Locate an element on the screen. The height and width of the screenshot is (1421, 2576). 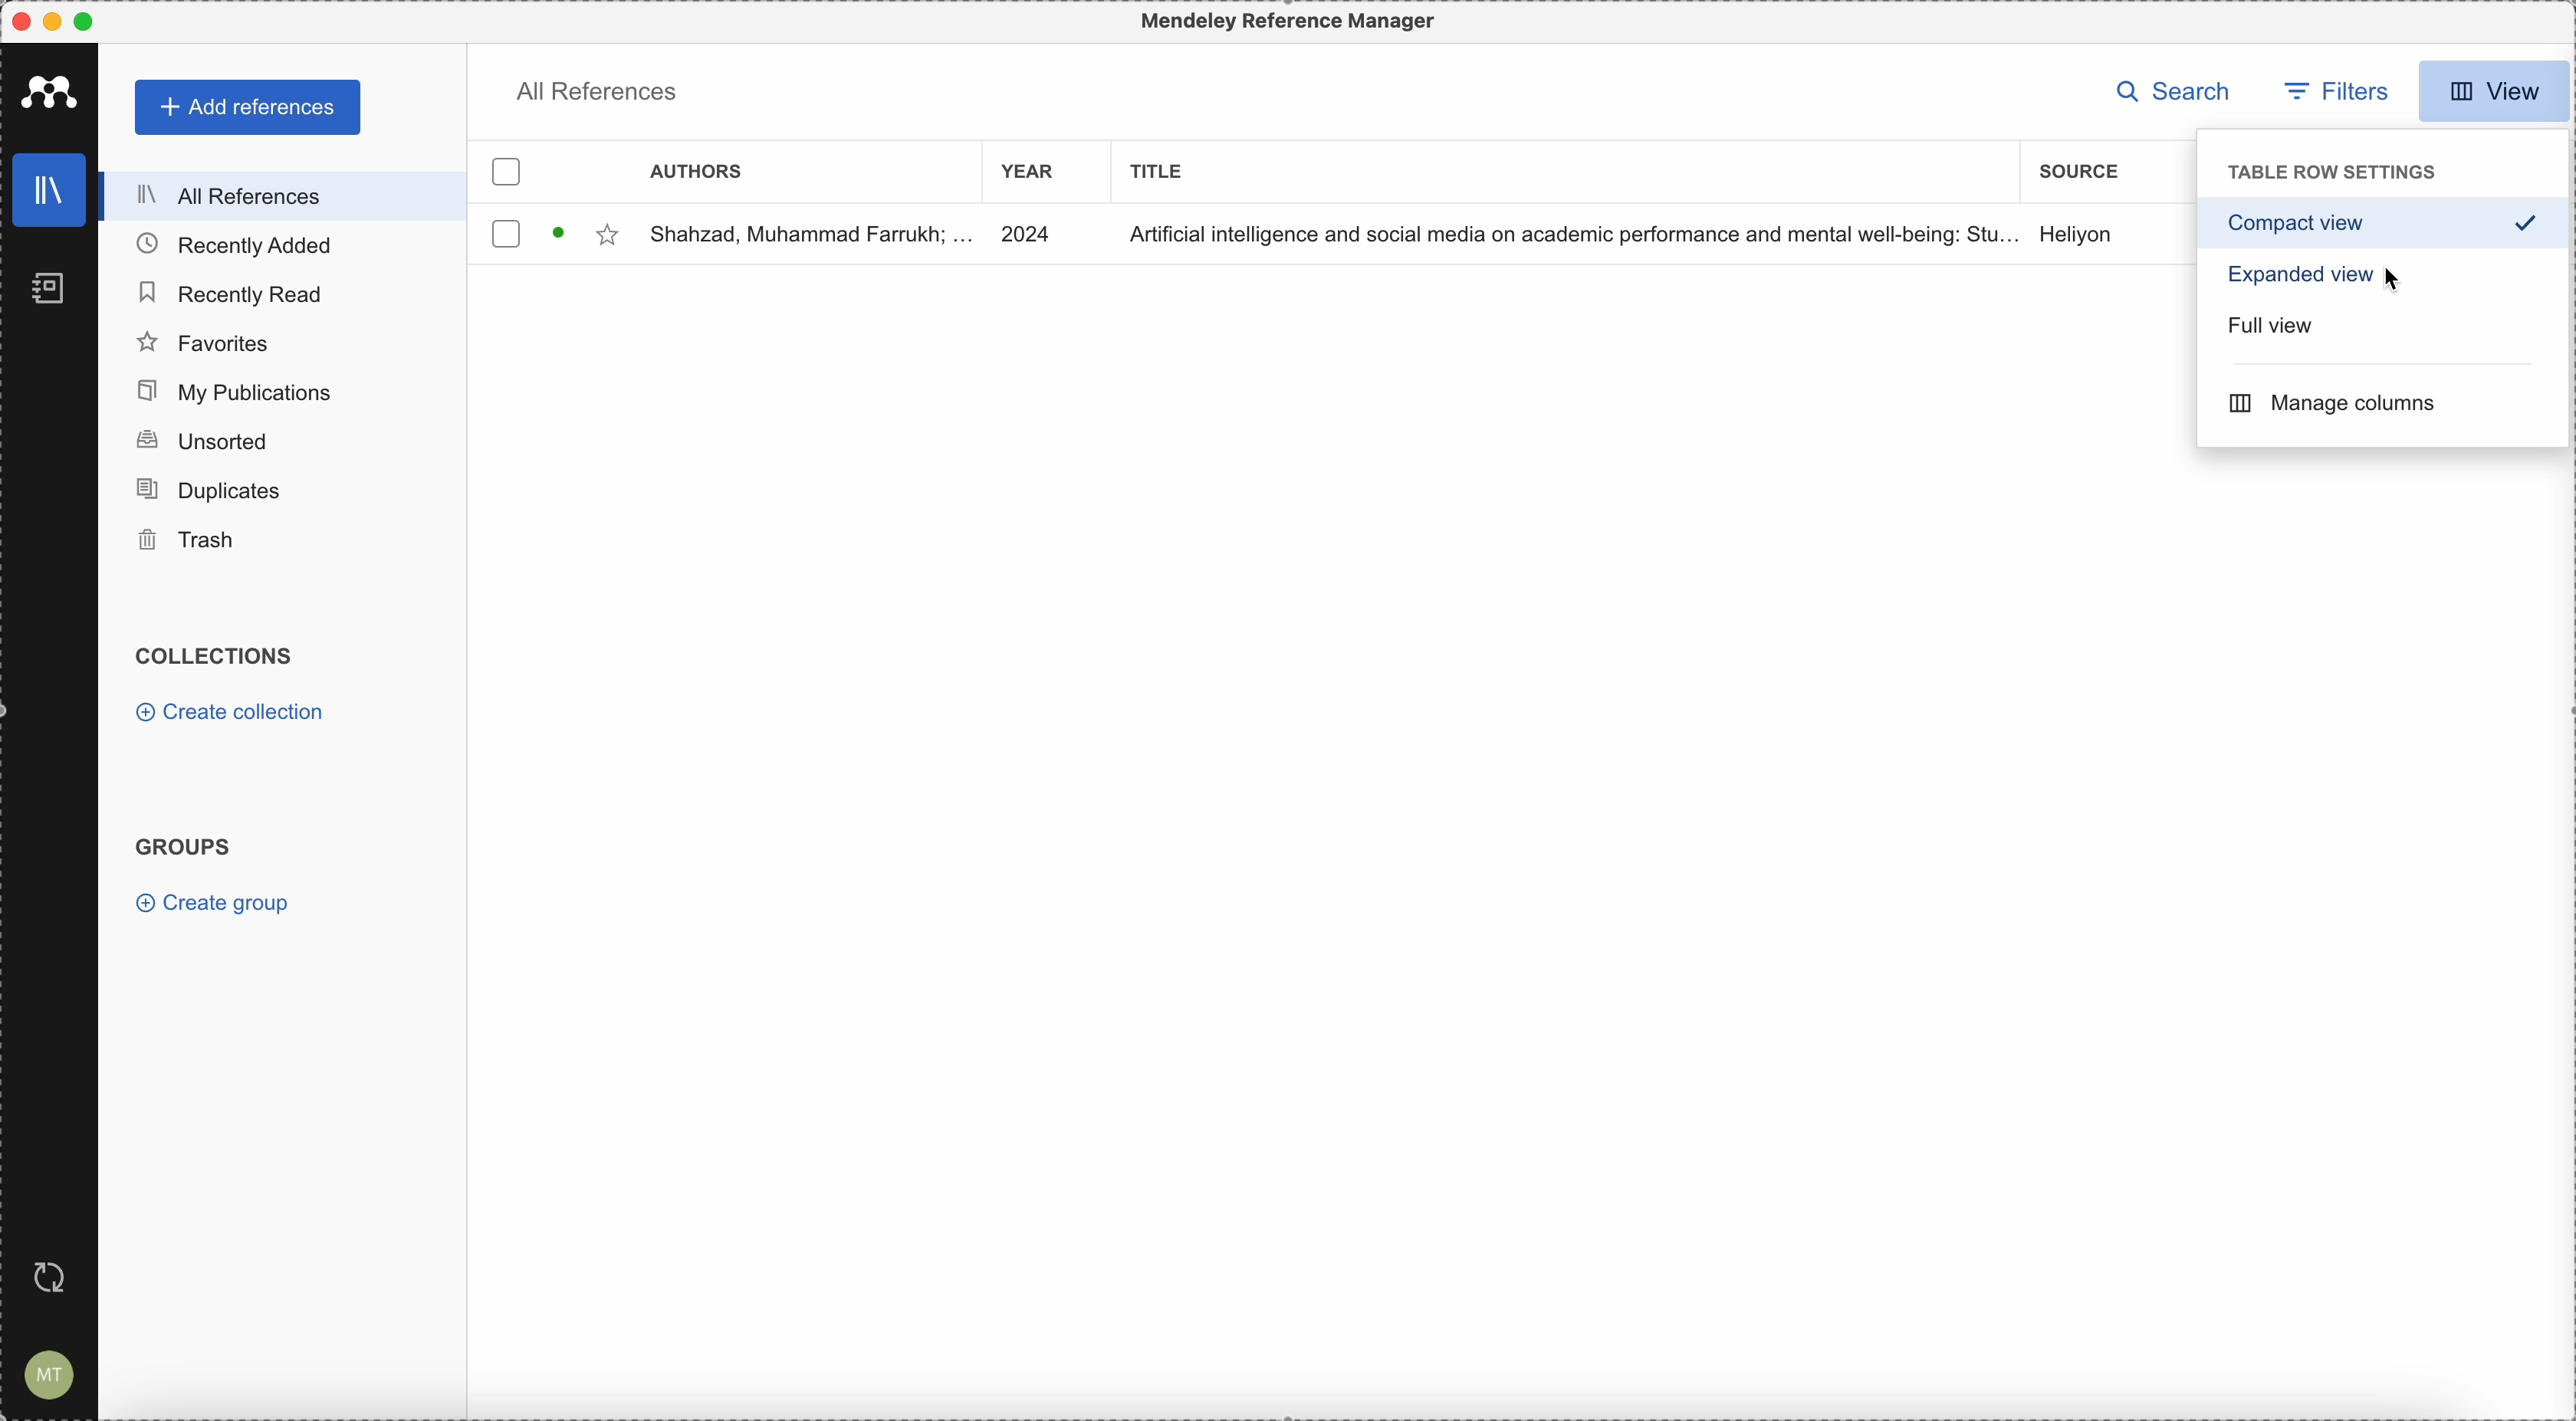
2024 is located at coordinates (1031, 232).